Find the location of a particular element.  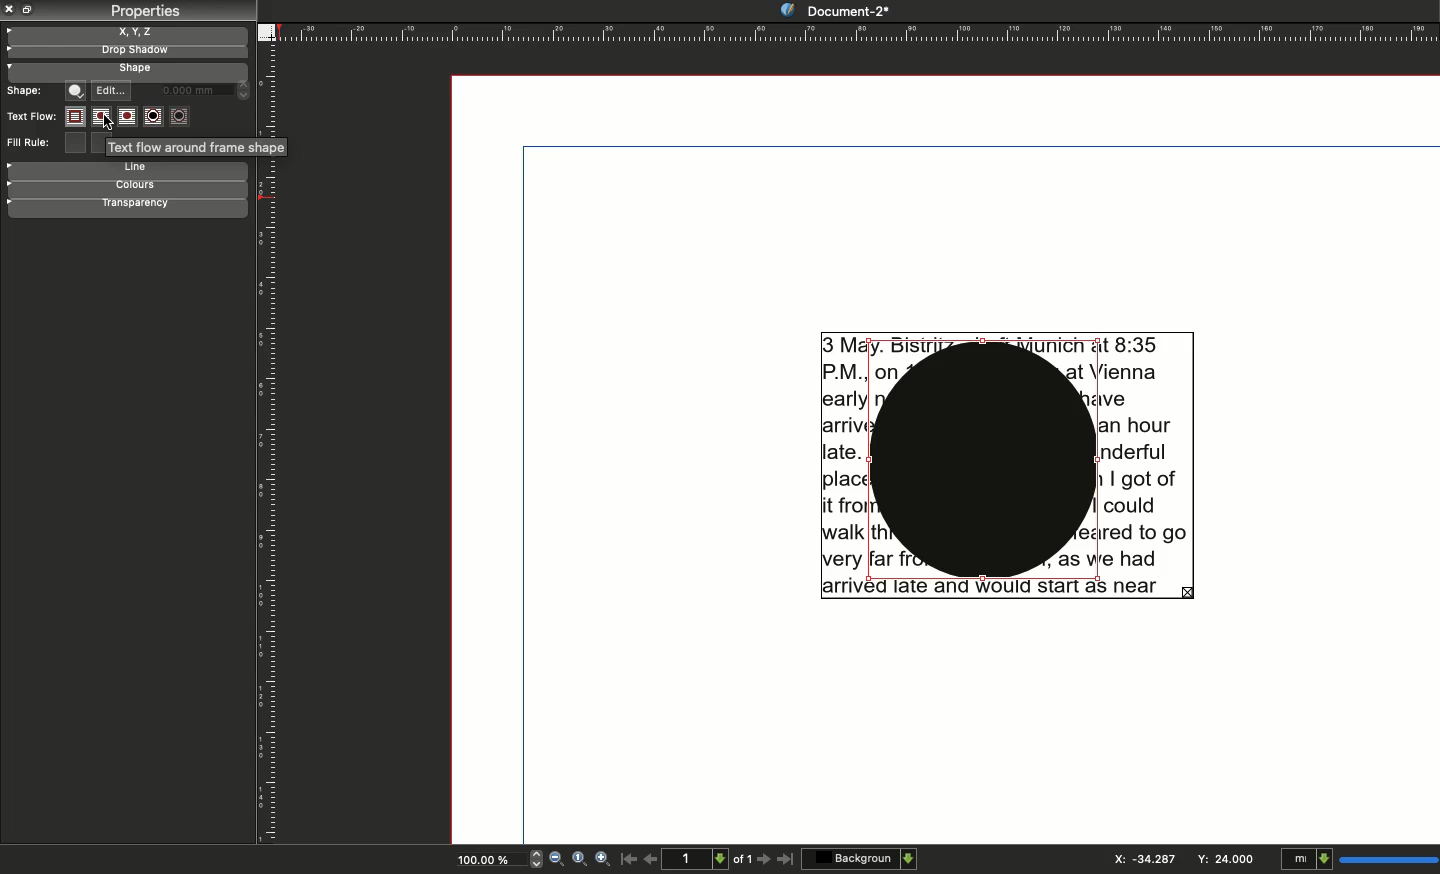

Background is located at coordinates (859, 858).